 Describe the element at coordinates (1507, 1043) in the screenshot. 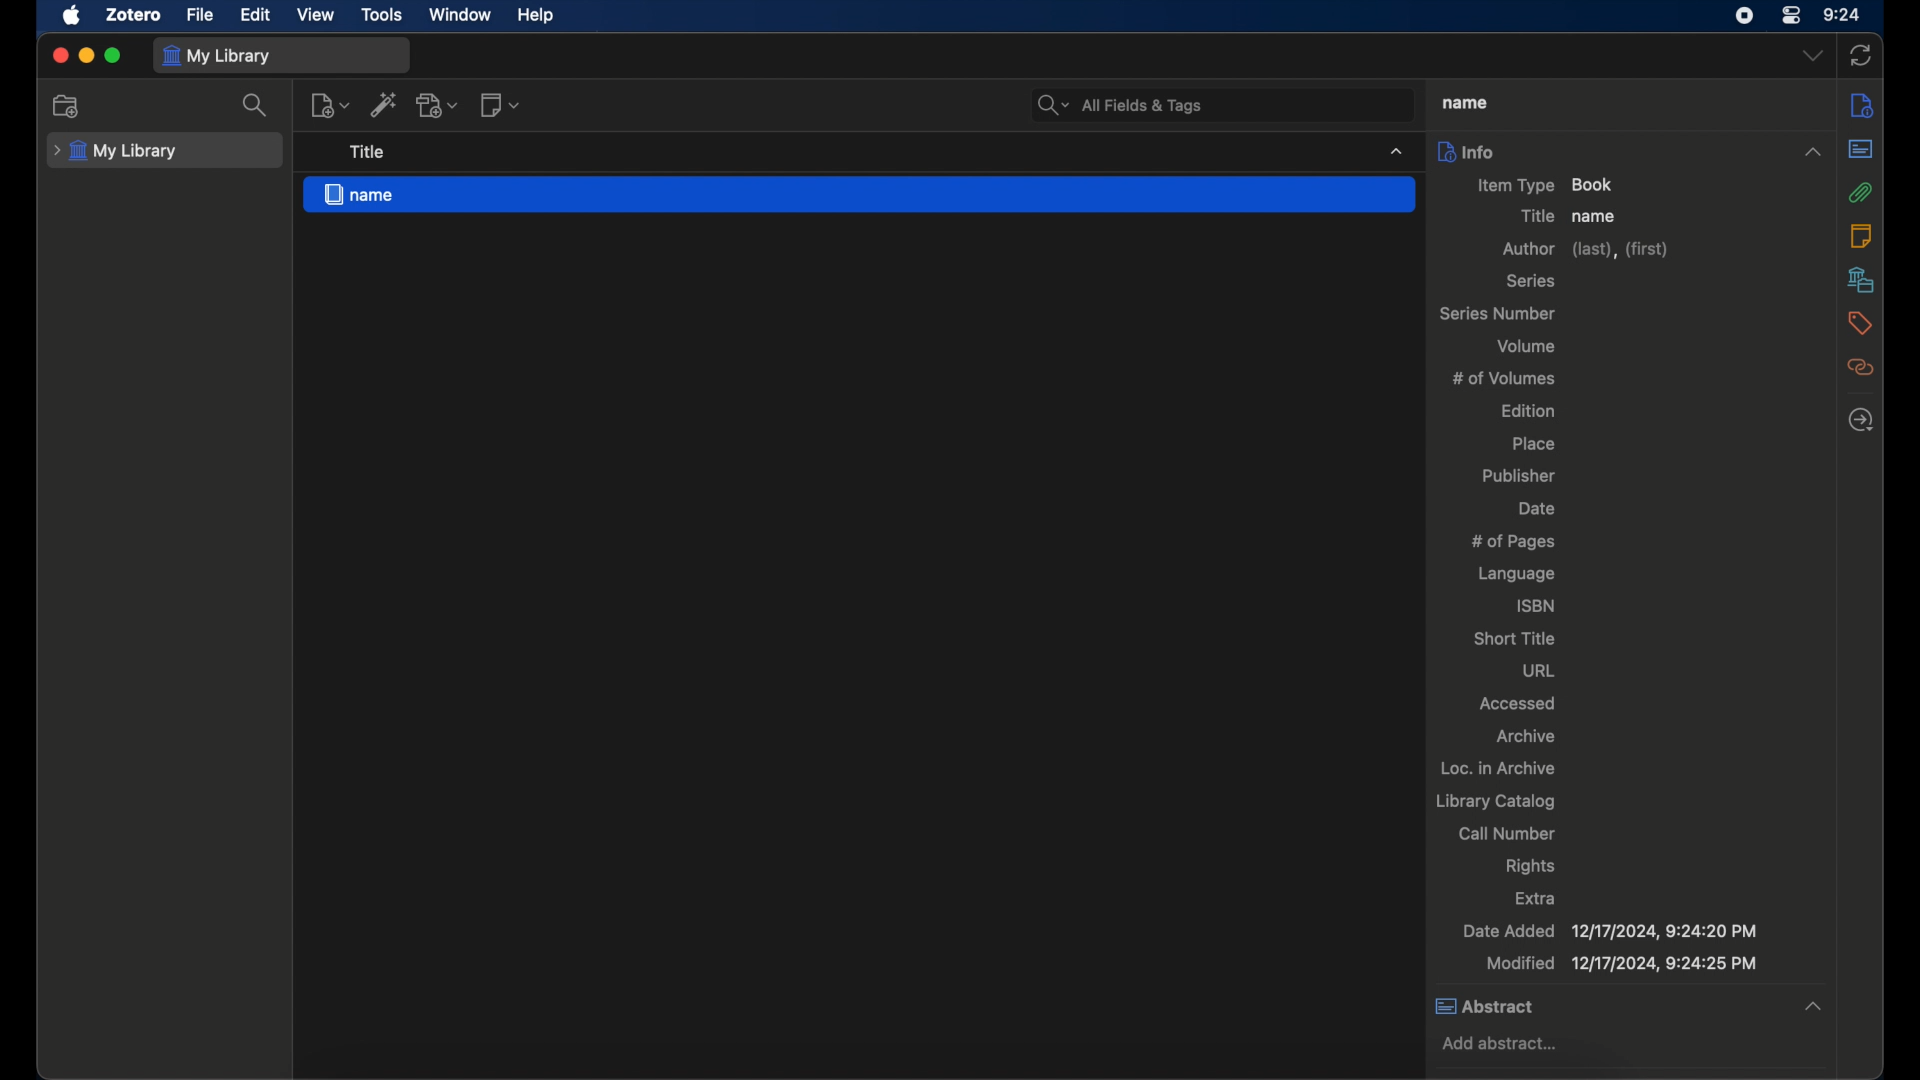

I see `add abstract` at that location.